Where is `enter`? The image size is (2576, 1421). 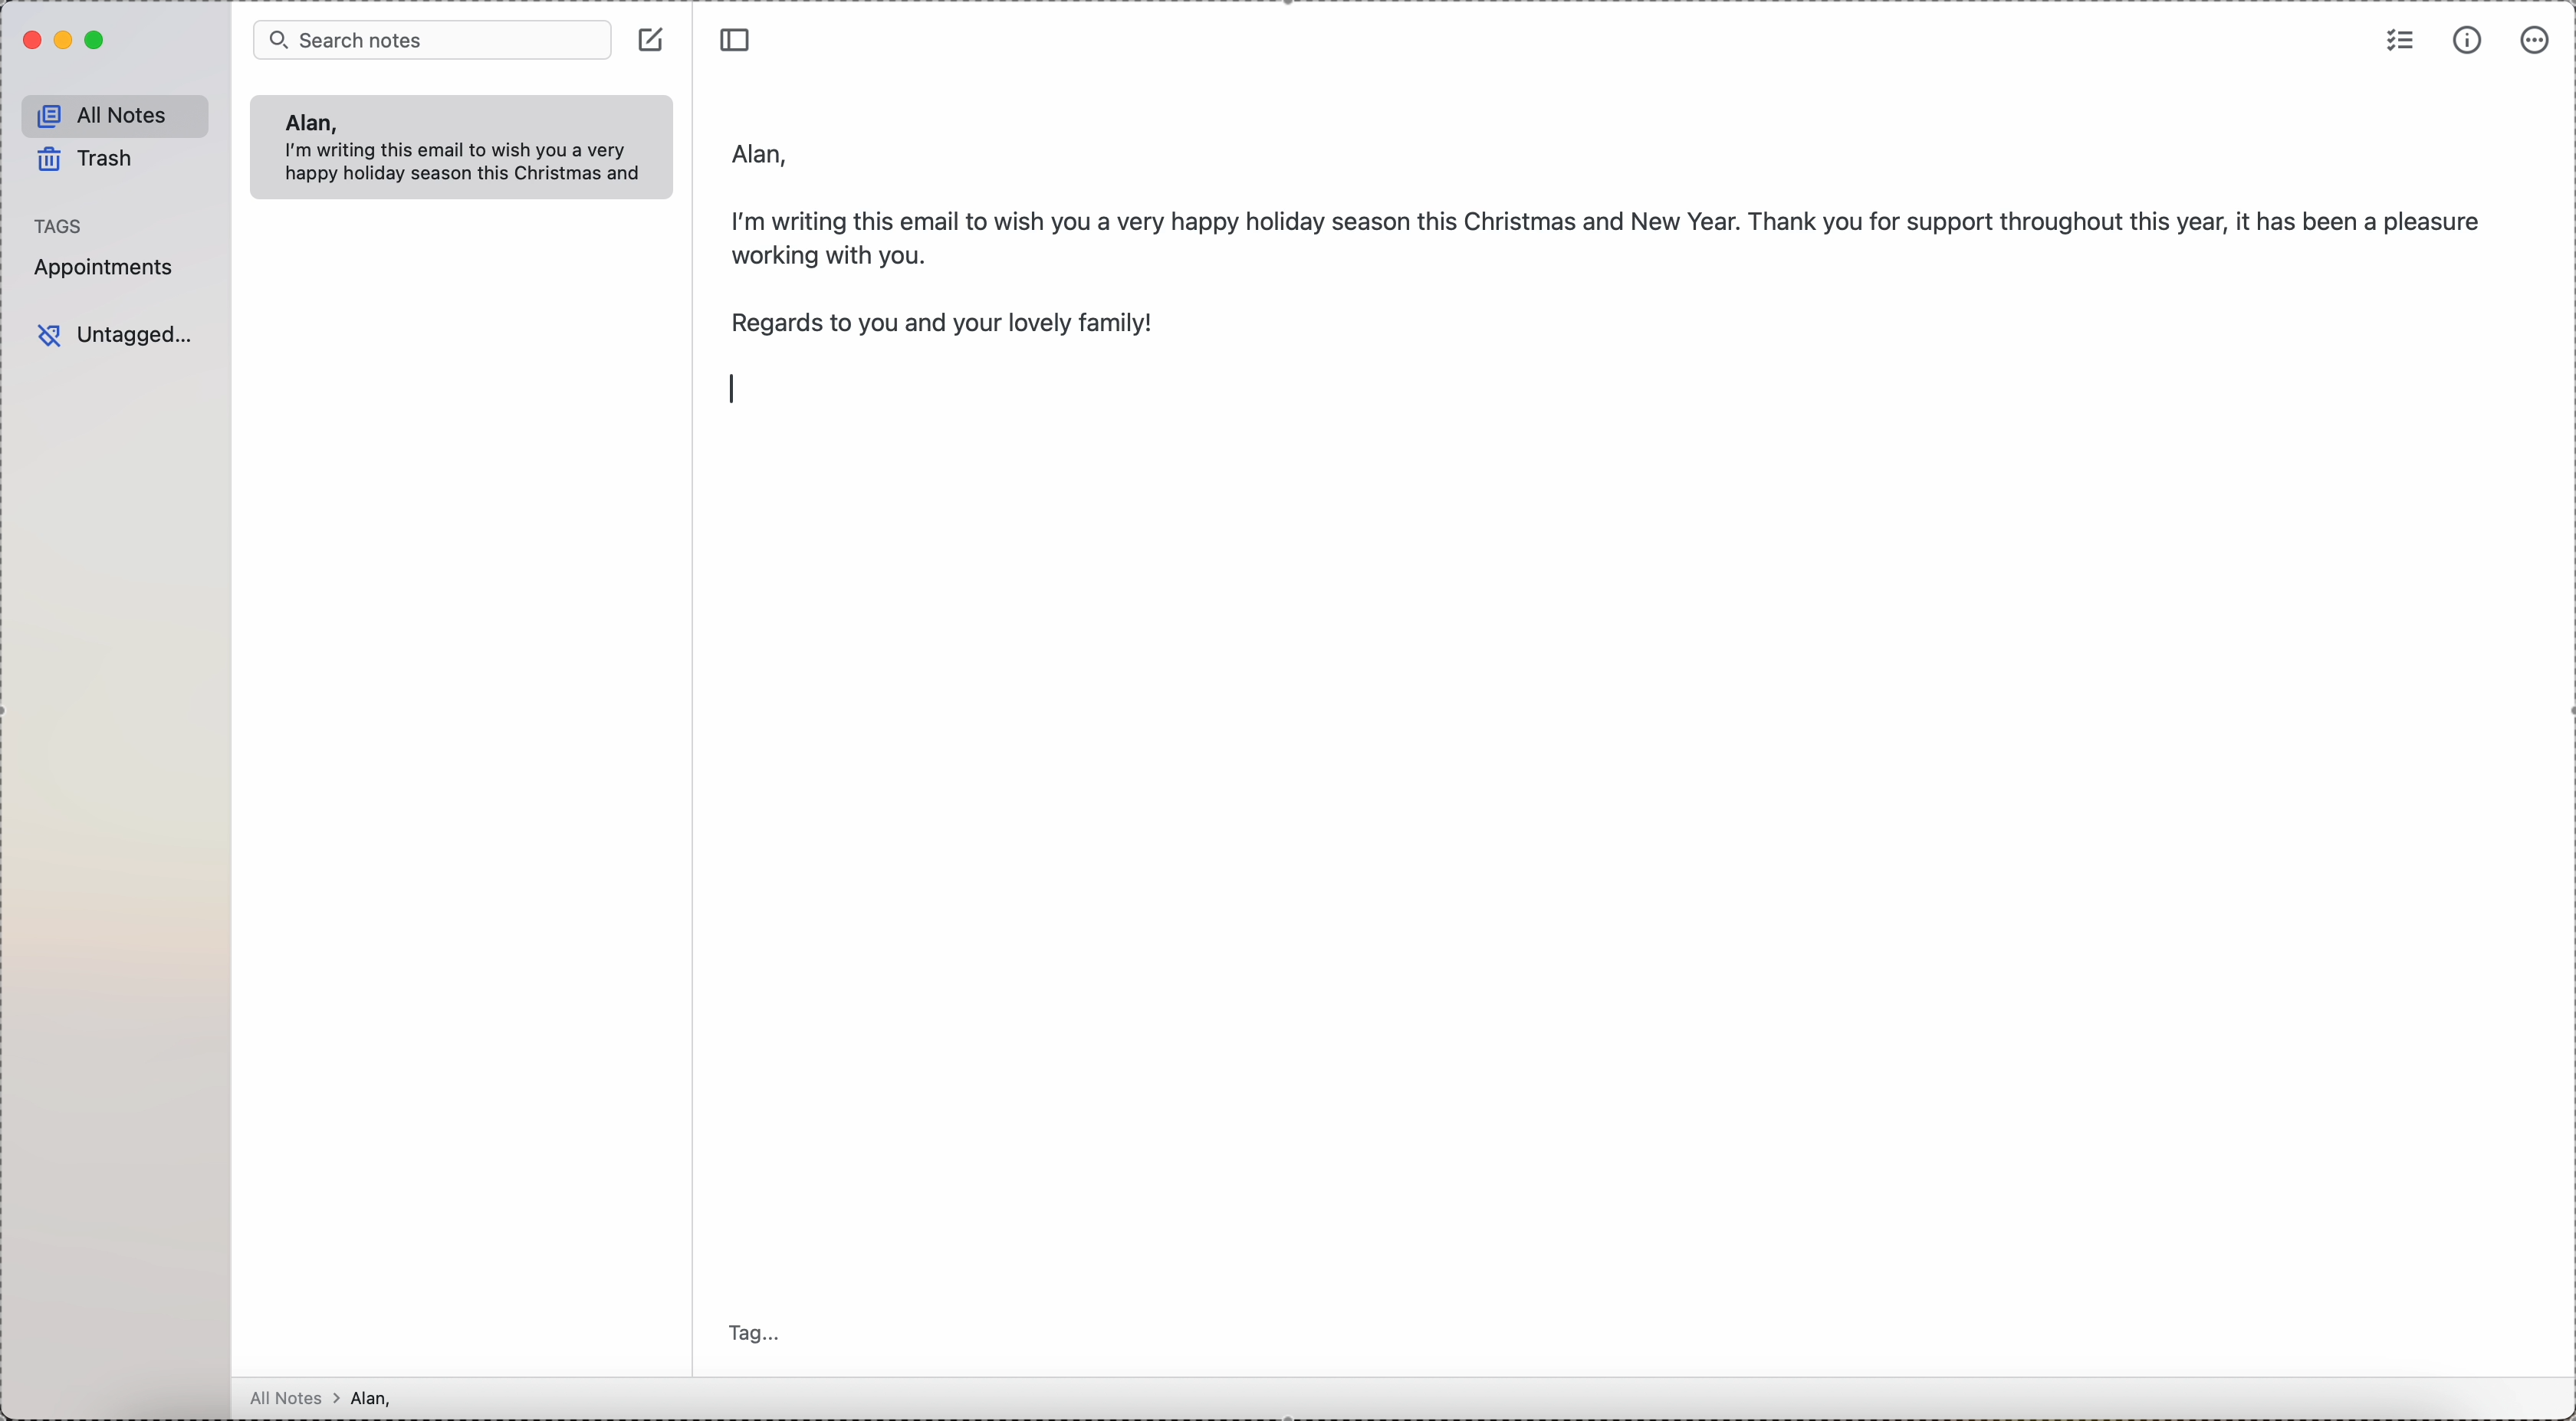
enter is located at coordinates (726, 384).